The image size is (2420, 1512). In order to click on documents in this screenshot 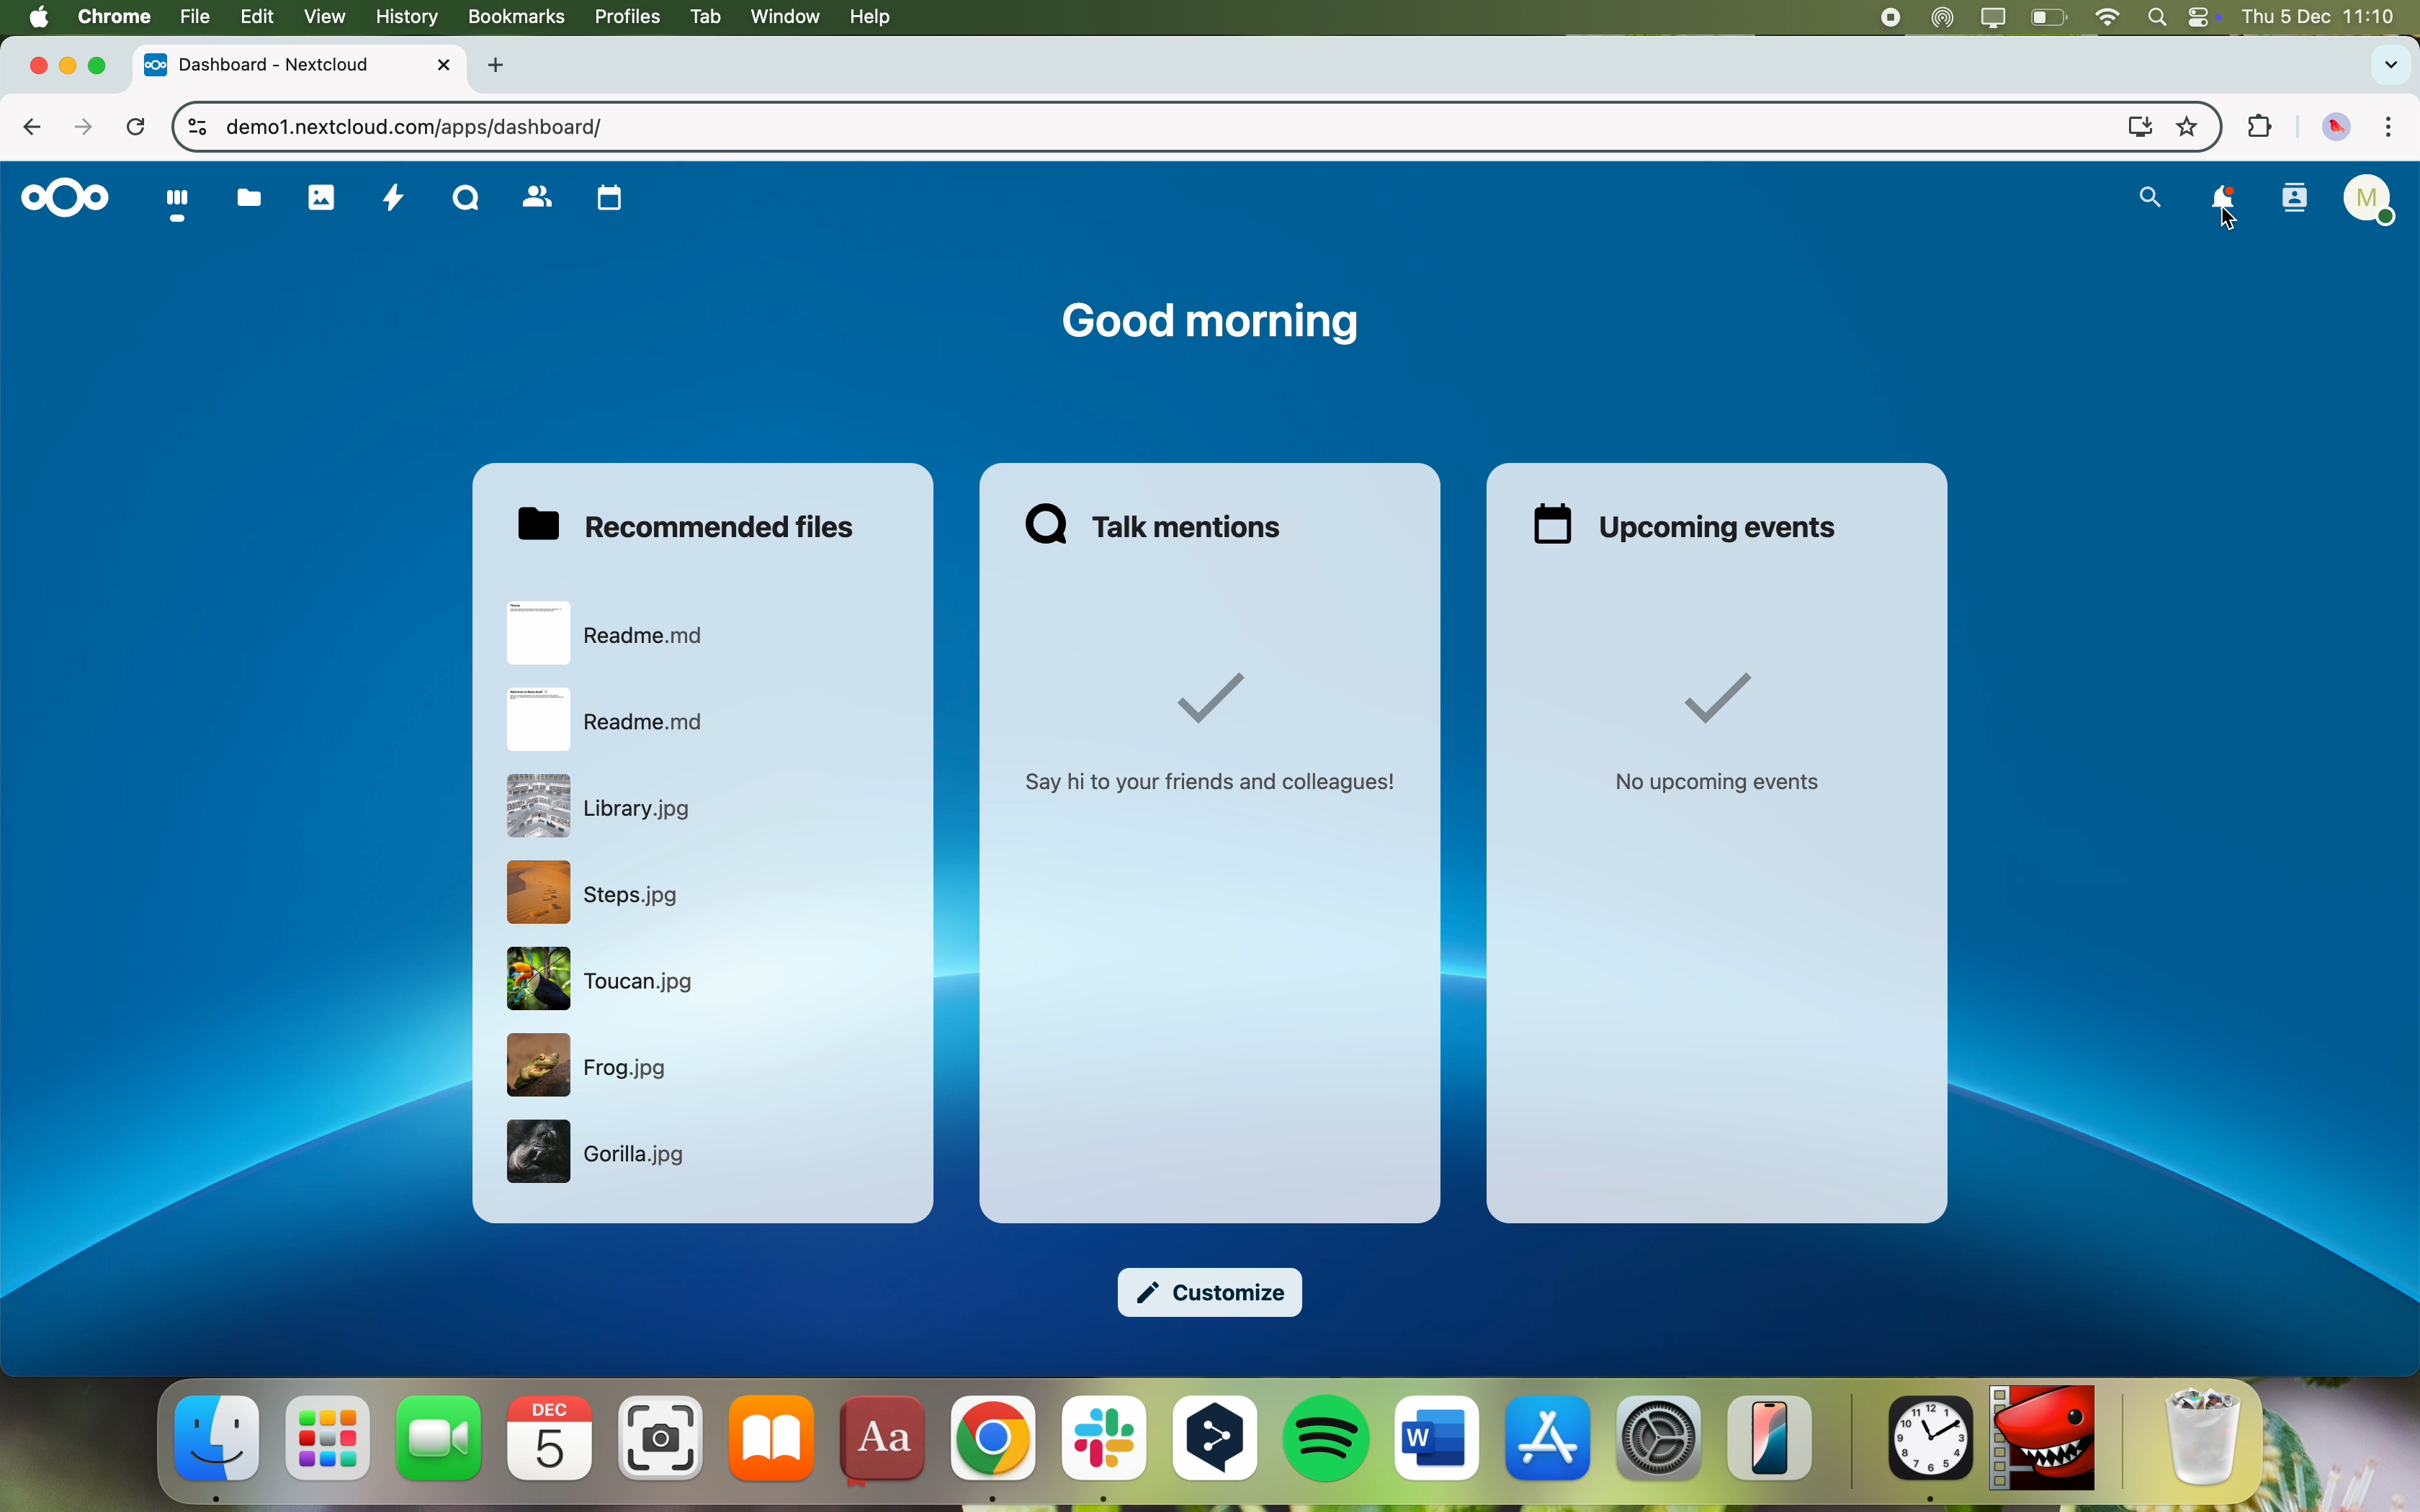, I will do `click(248, 198)`.